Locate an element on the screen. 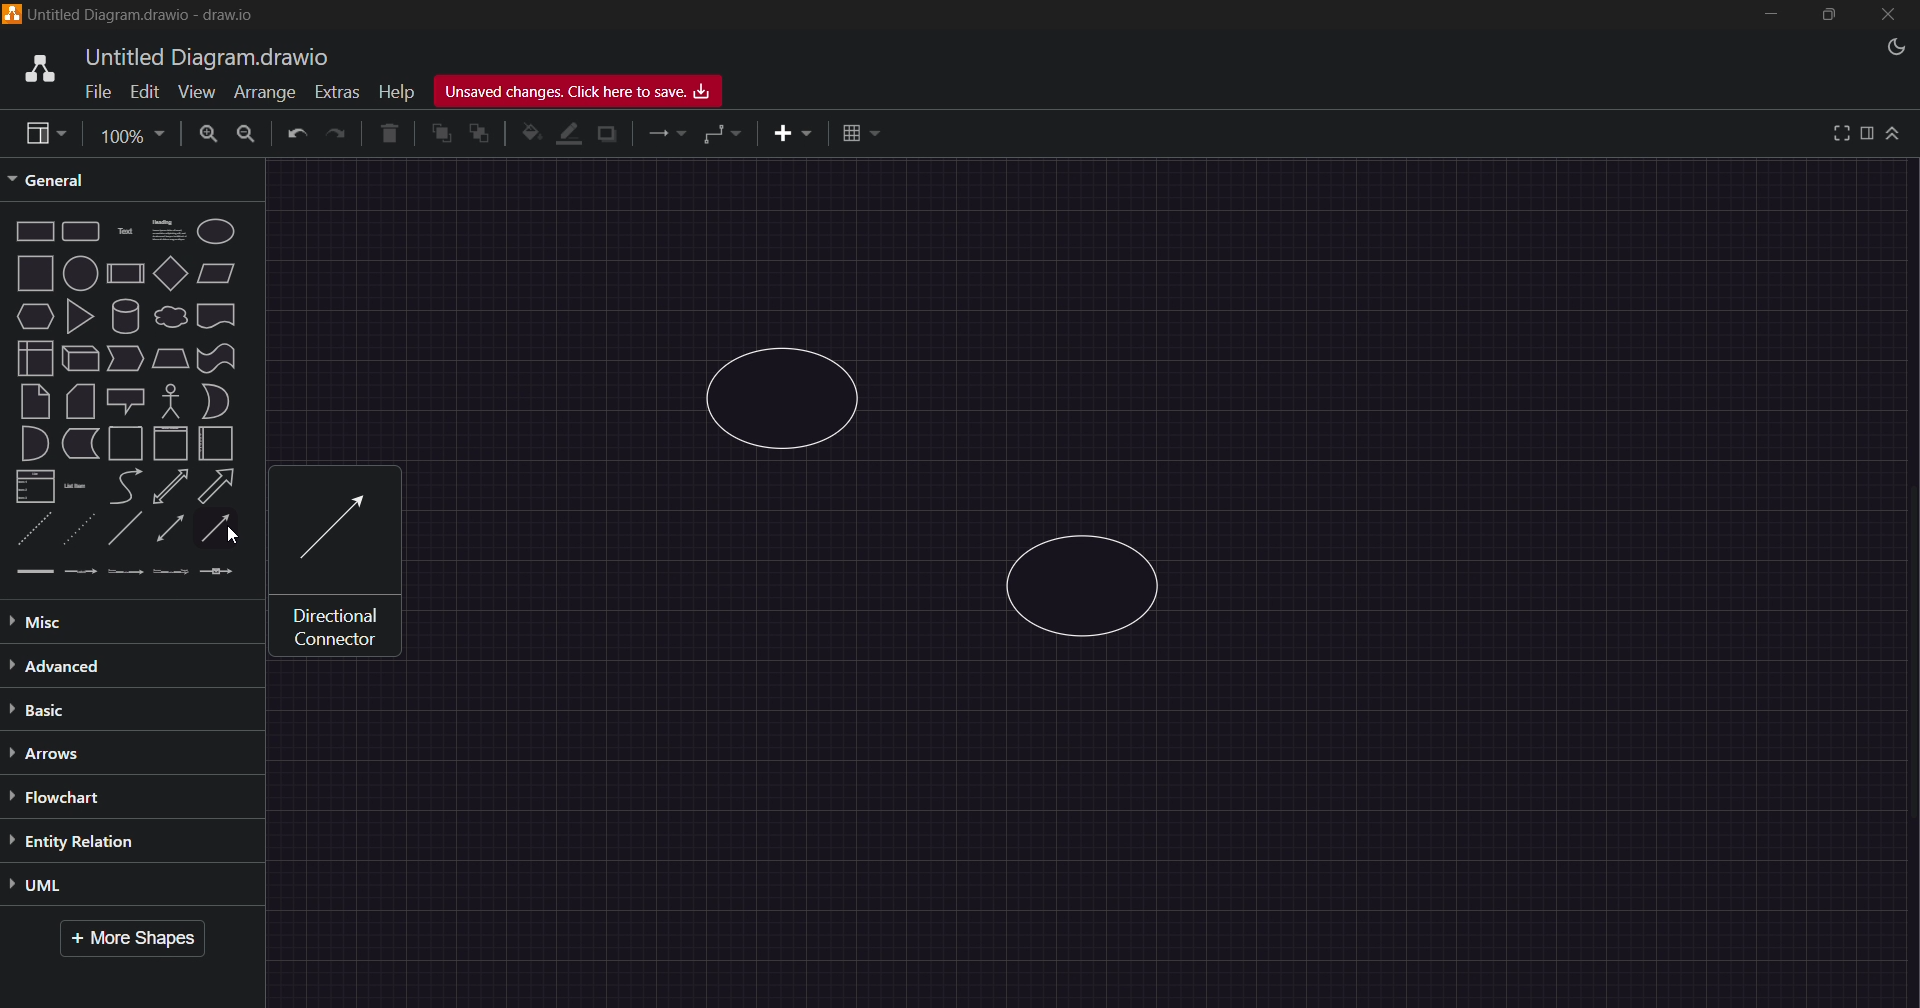 The width and height of the screenshot is (1920, 1008). text is located at coordinates (334, 627).